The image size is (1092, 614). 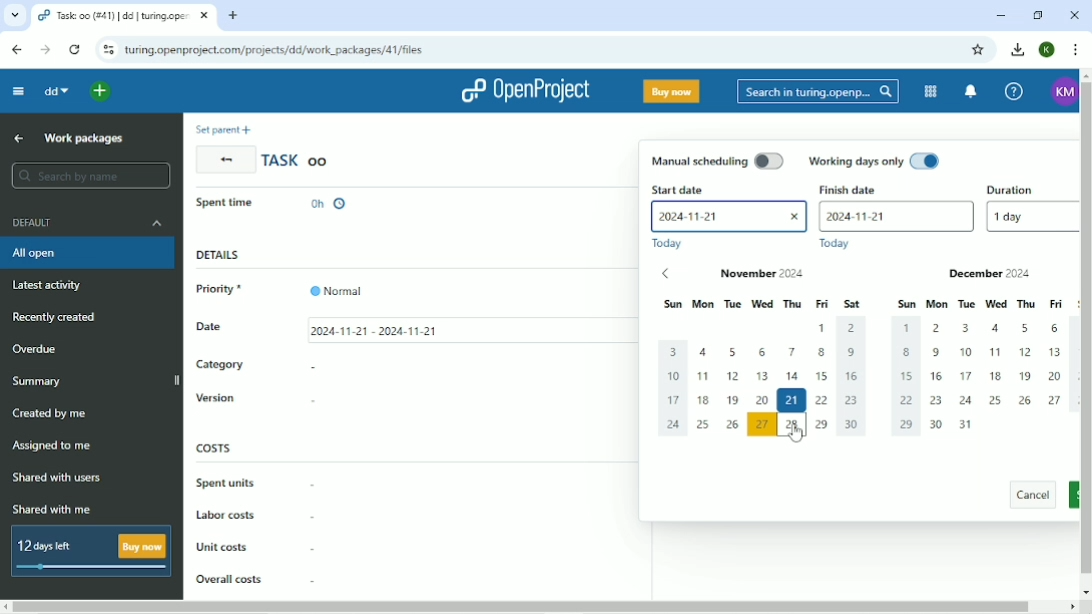 I want to click on Open quick add menu, so click(x=101, y=91).